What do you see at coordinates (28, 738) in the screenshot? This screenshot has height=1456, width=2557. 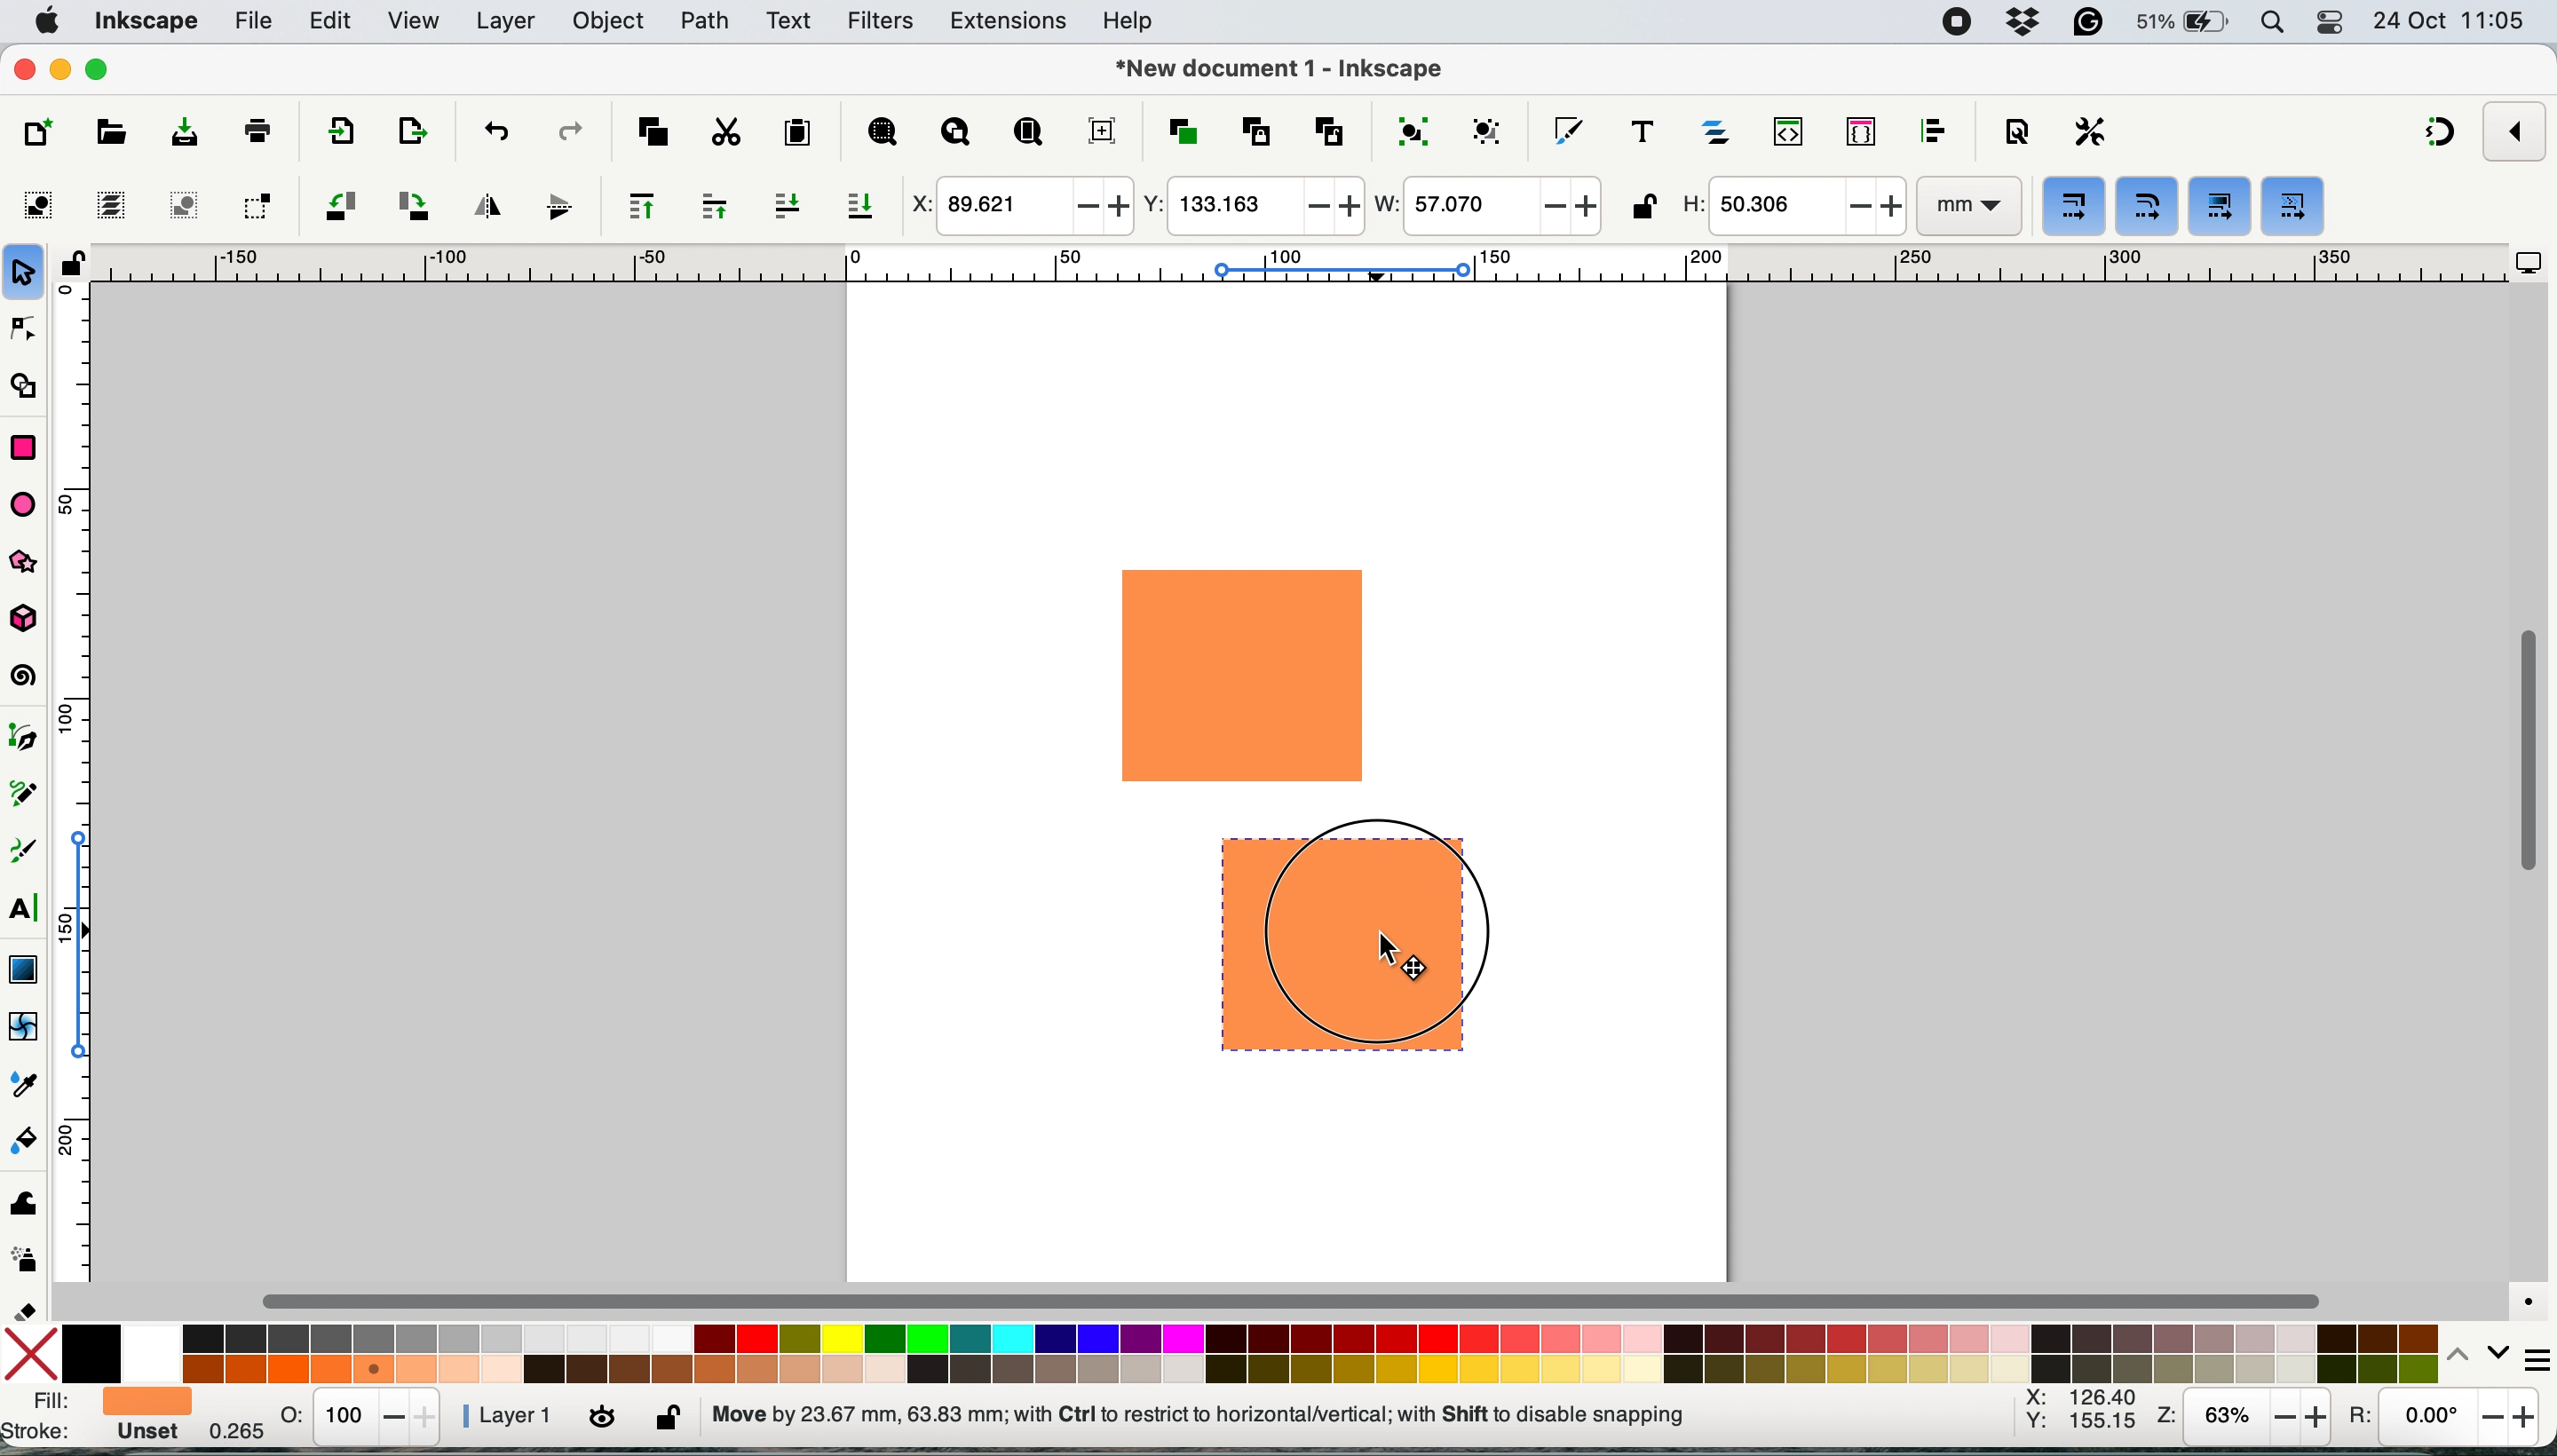 I see `pen tool` at bounding box center [28, 738].